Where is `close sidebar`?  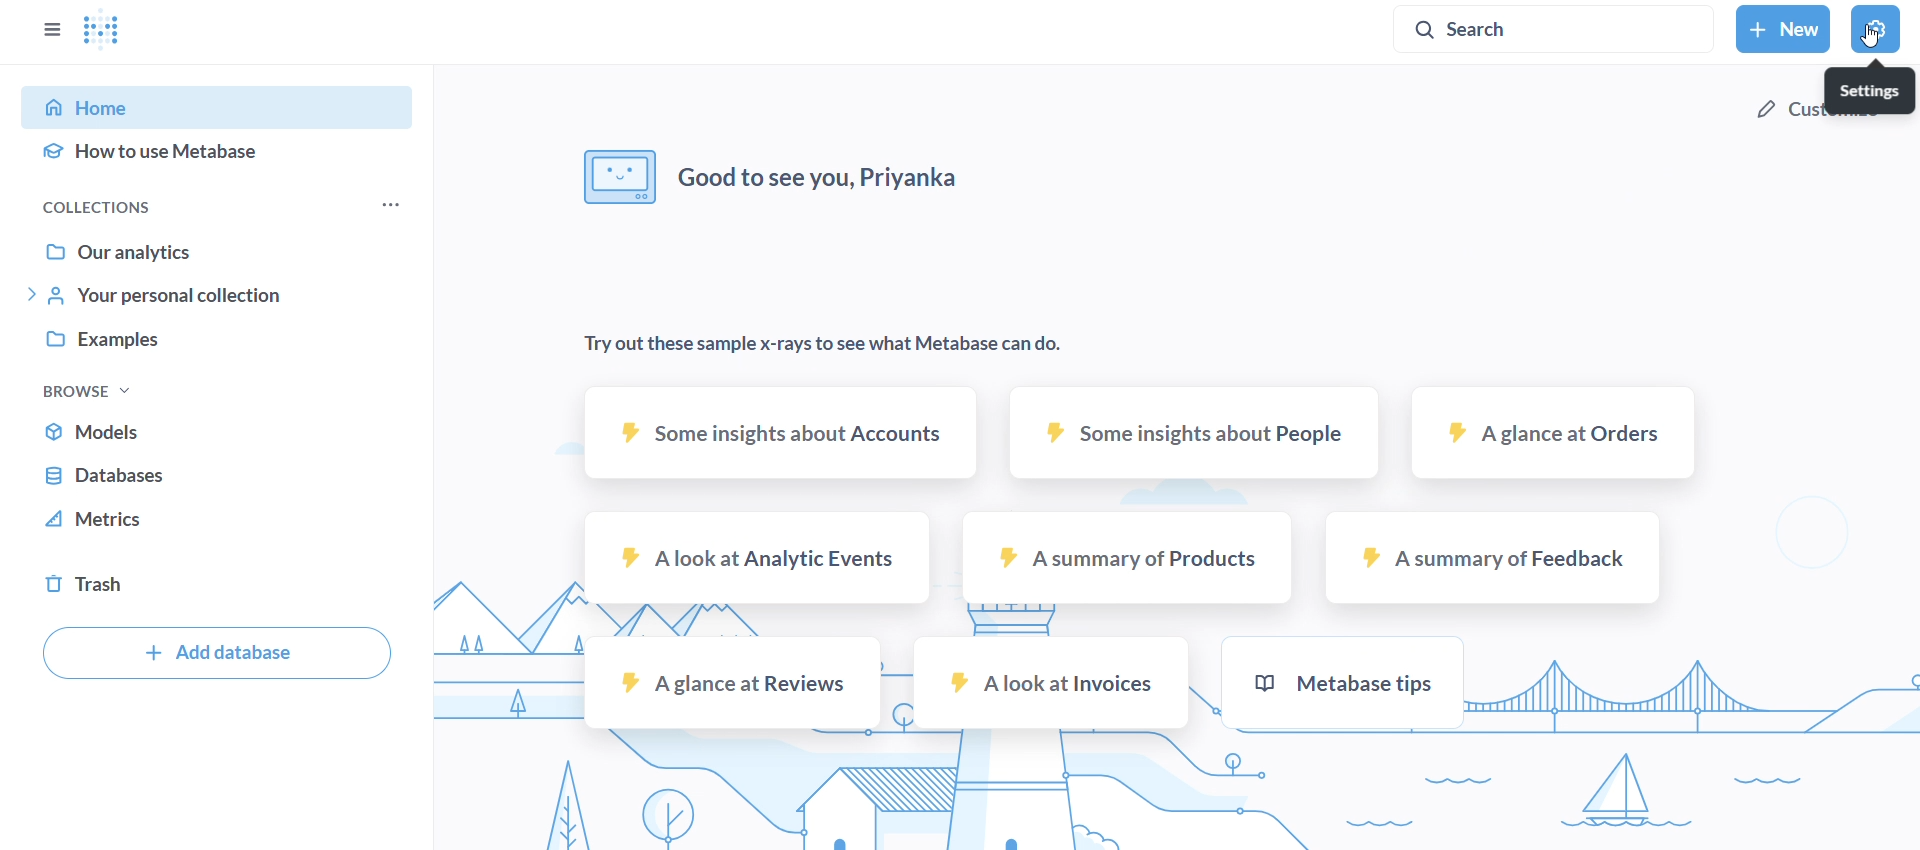
close sidebar is located at coordinates (54, 29).